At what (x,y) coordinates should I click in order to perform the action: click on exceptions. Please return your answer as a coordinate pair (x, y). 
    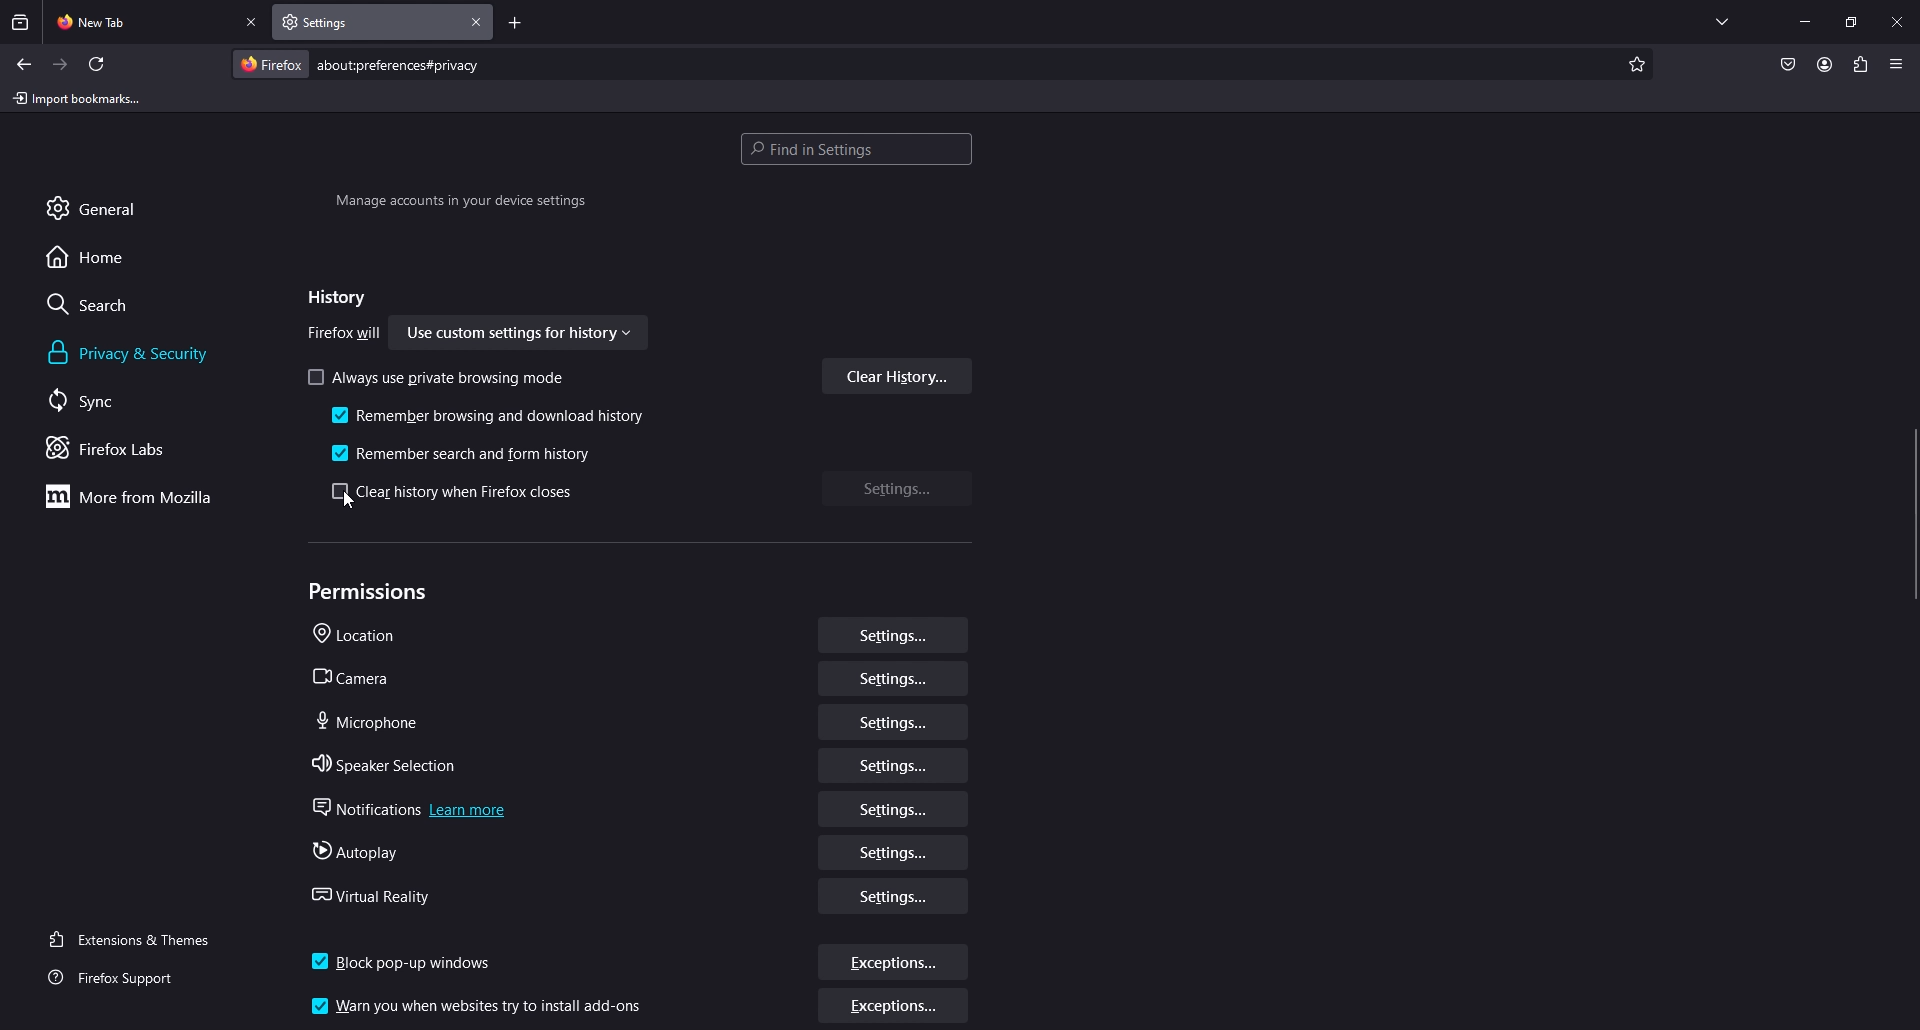
    Looking at the image, I should click on (894, 963).